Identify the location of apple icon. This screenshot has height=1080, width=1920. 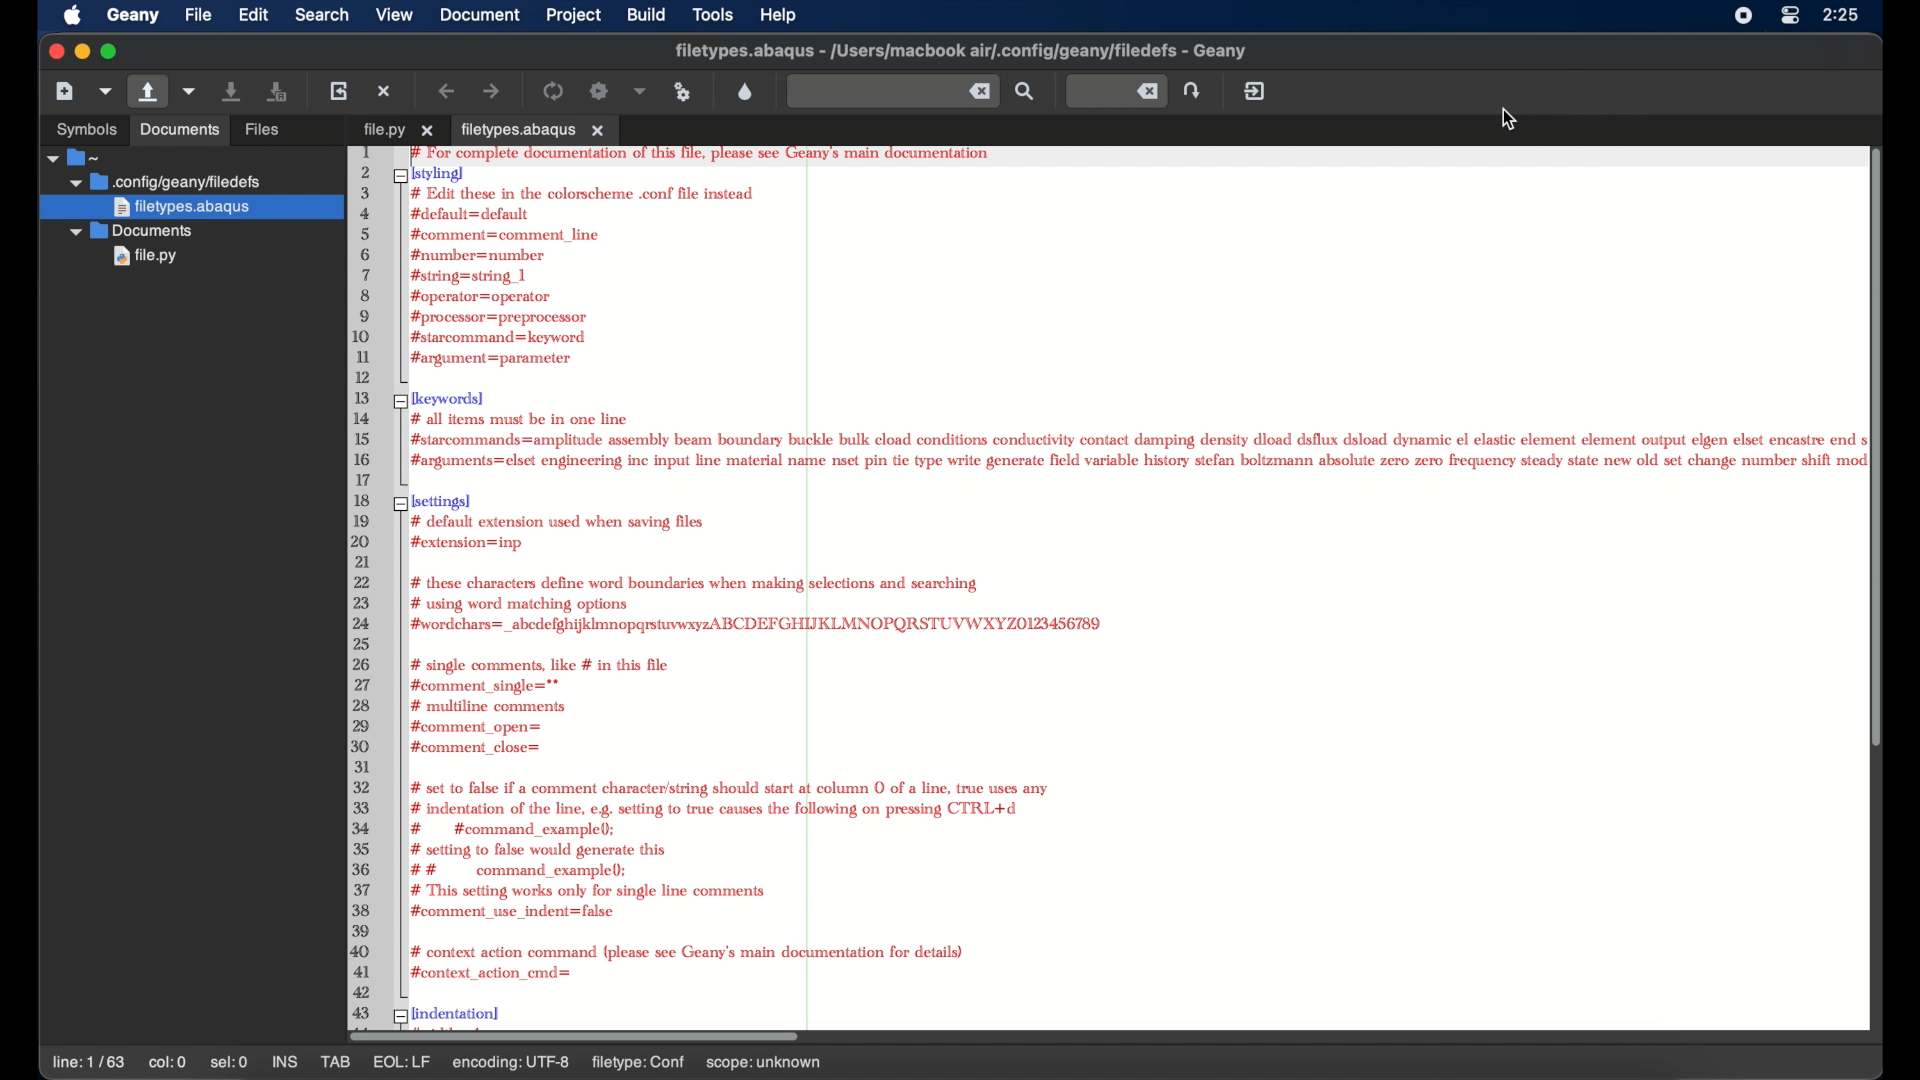
(73, 16).